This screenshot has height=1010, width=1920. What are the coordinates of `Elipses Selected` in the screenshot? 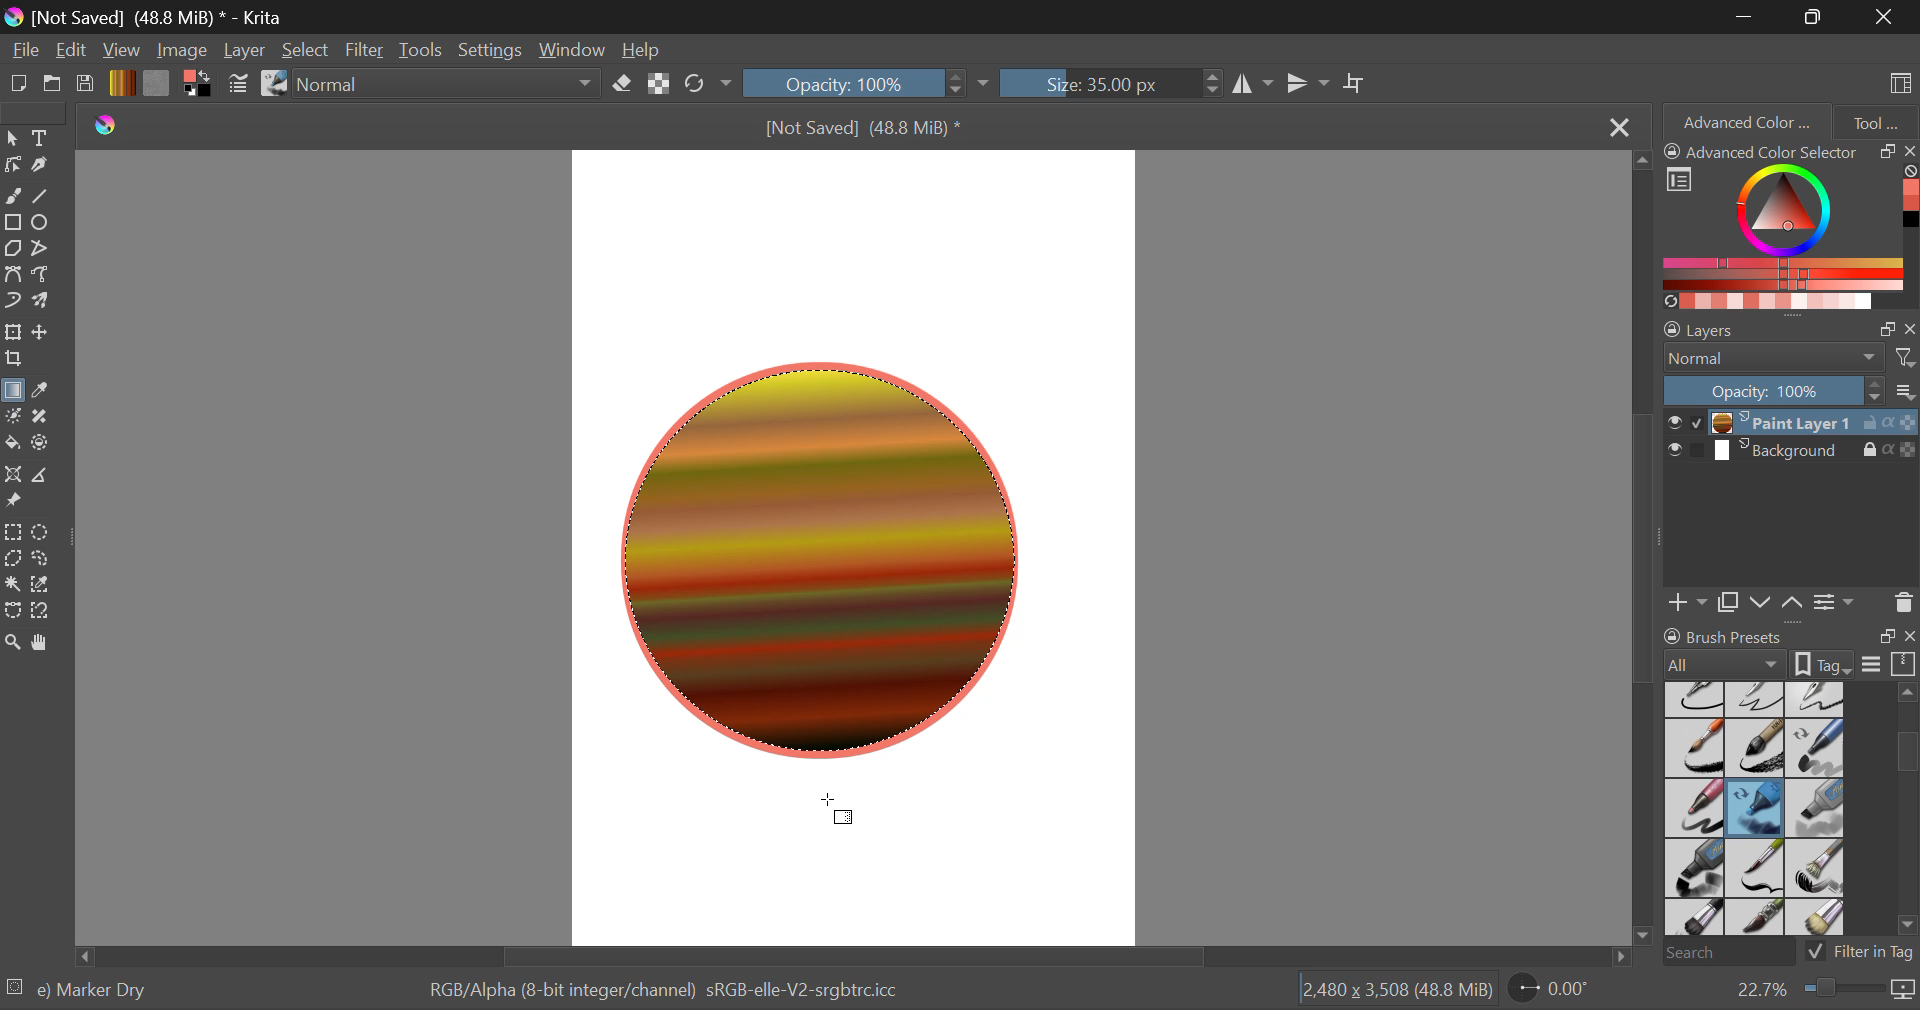 It's located at (44, 221).